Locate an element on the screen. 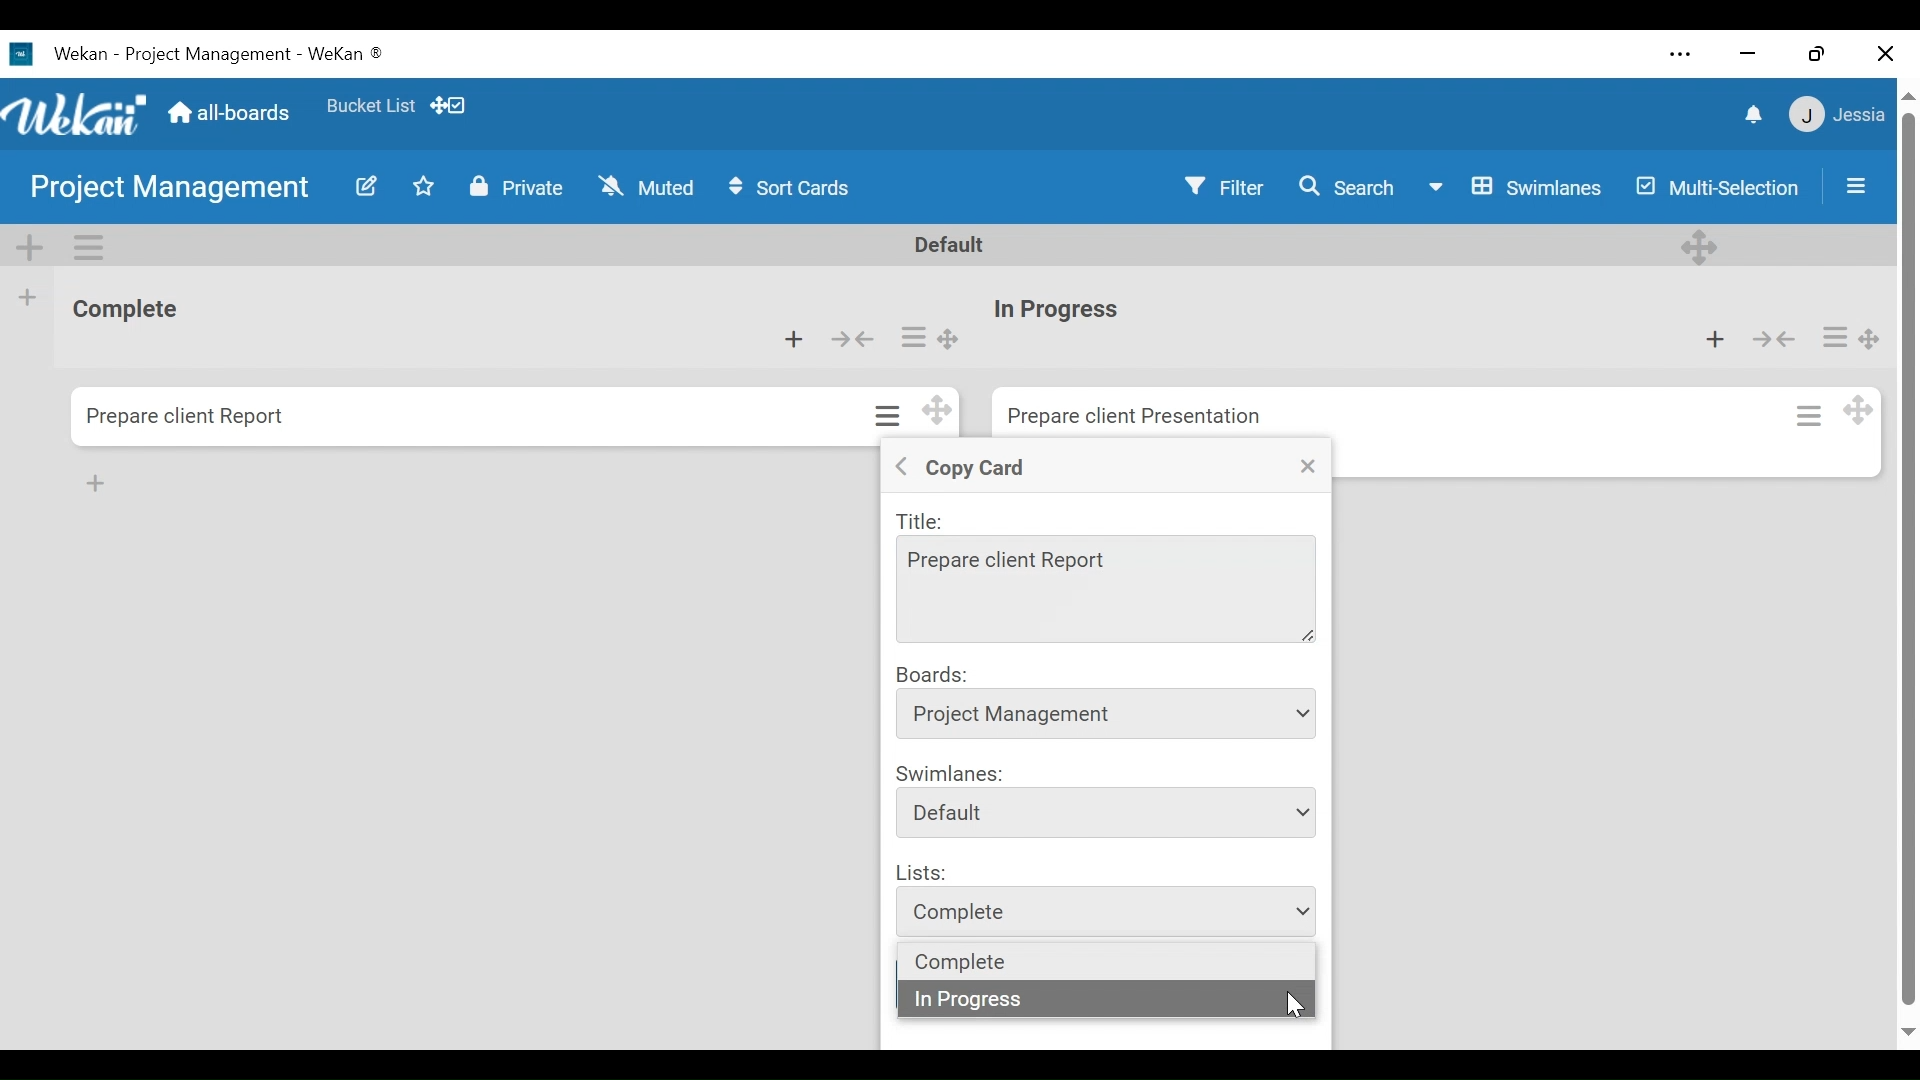 Image resolution: width=1920 pixels, height=1080 pixels. minimize is located at coordinates (1748, 53).